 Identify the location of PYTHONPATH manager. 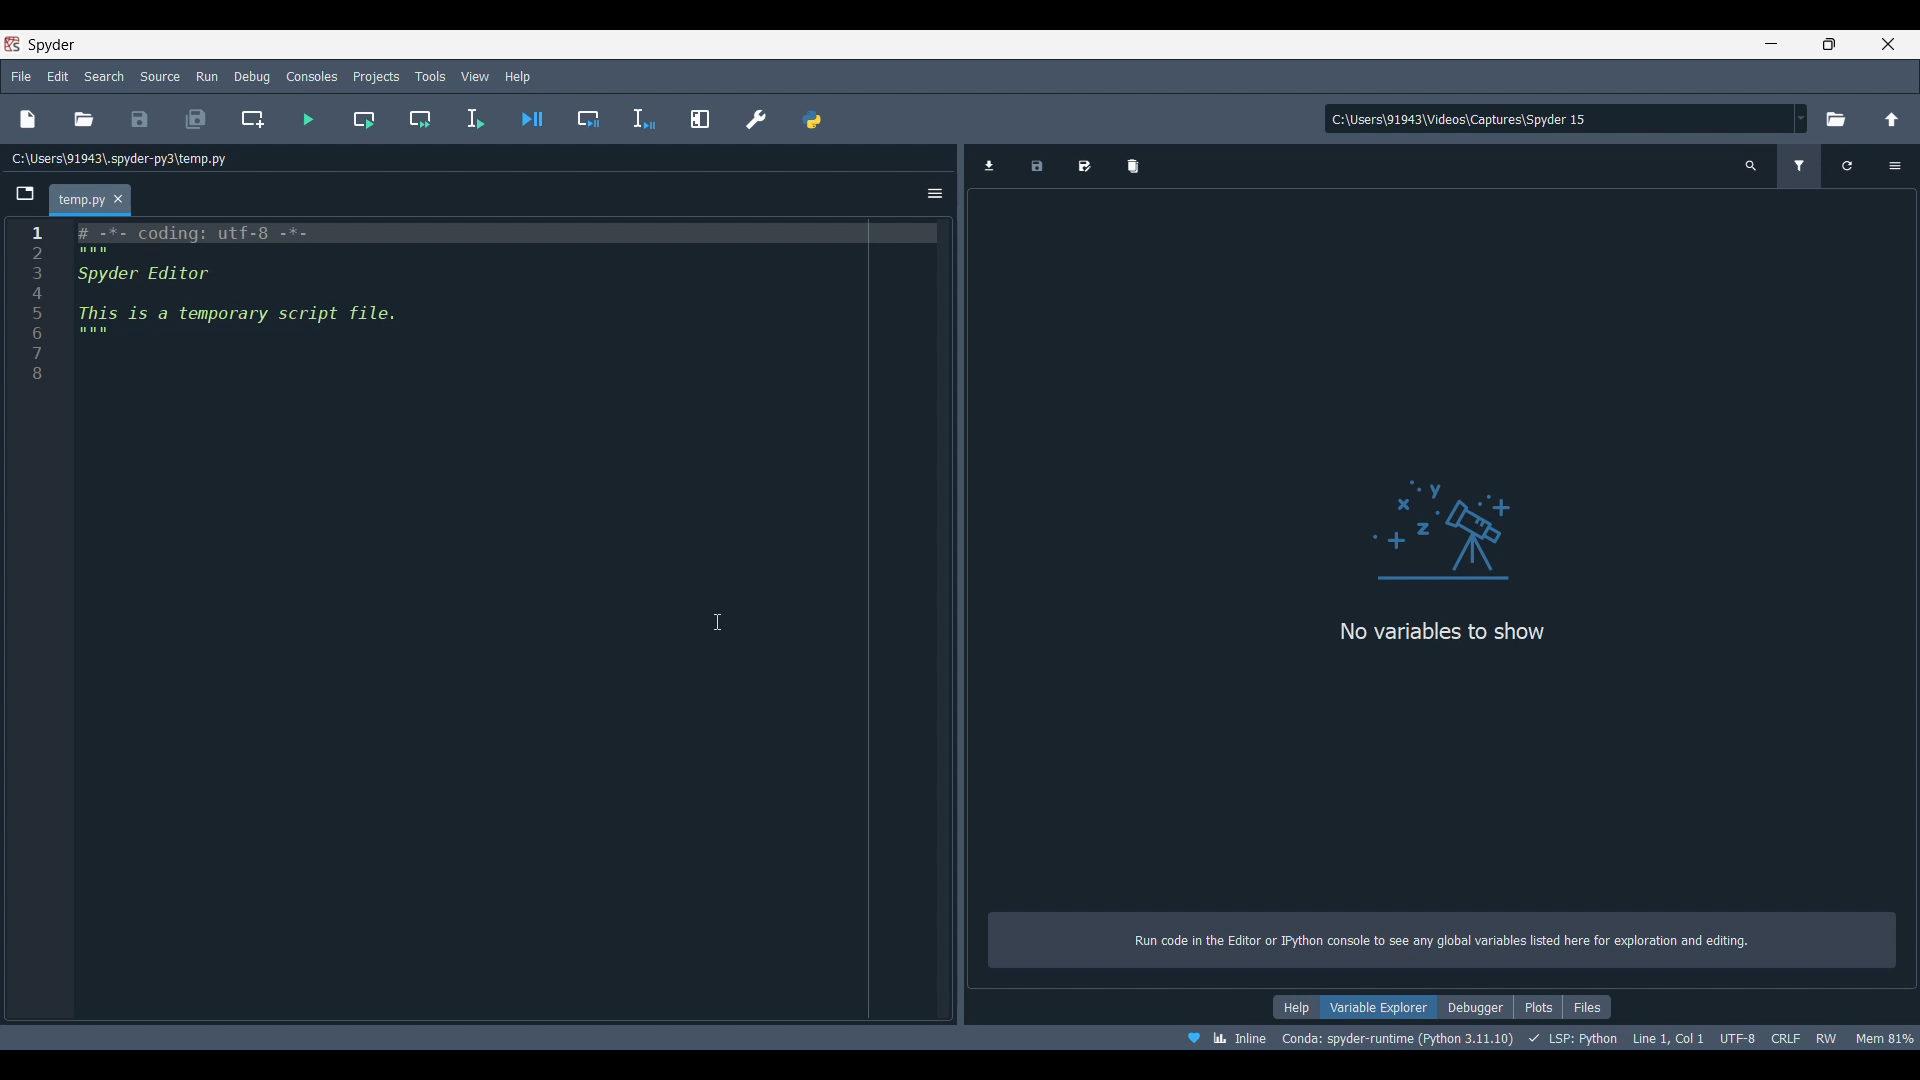
(812, 119).